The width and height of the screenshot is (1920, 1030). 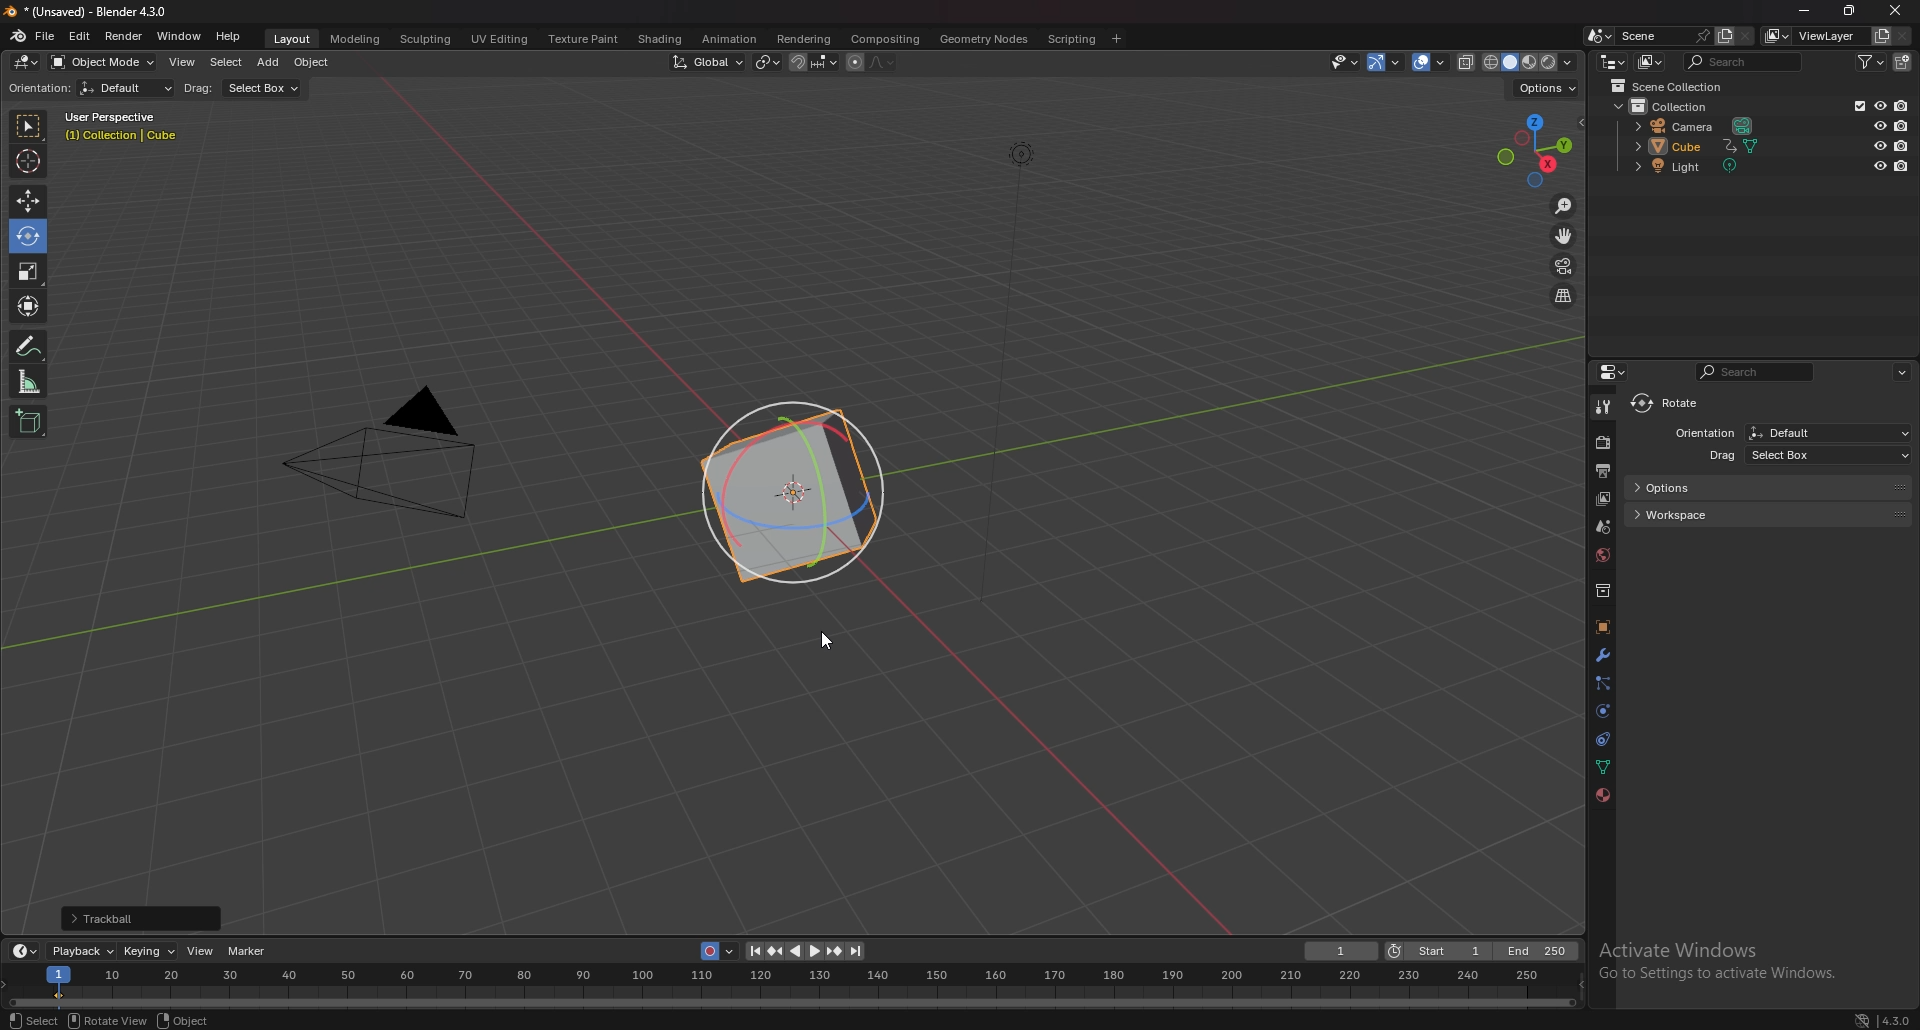 I want to click on marker, so click(x=251, y=952).